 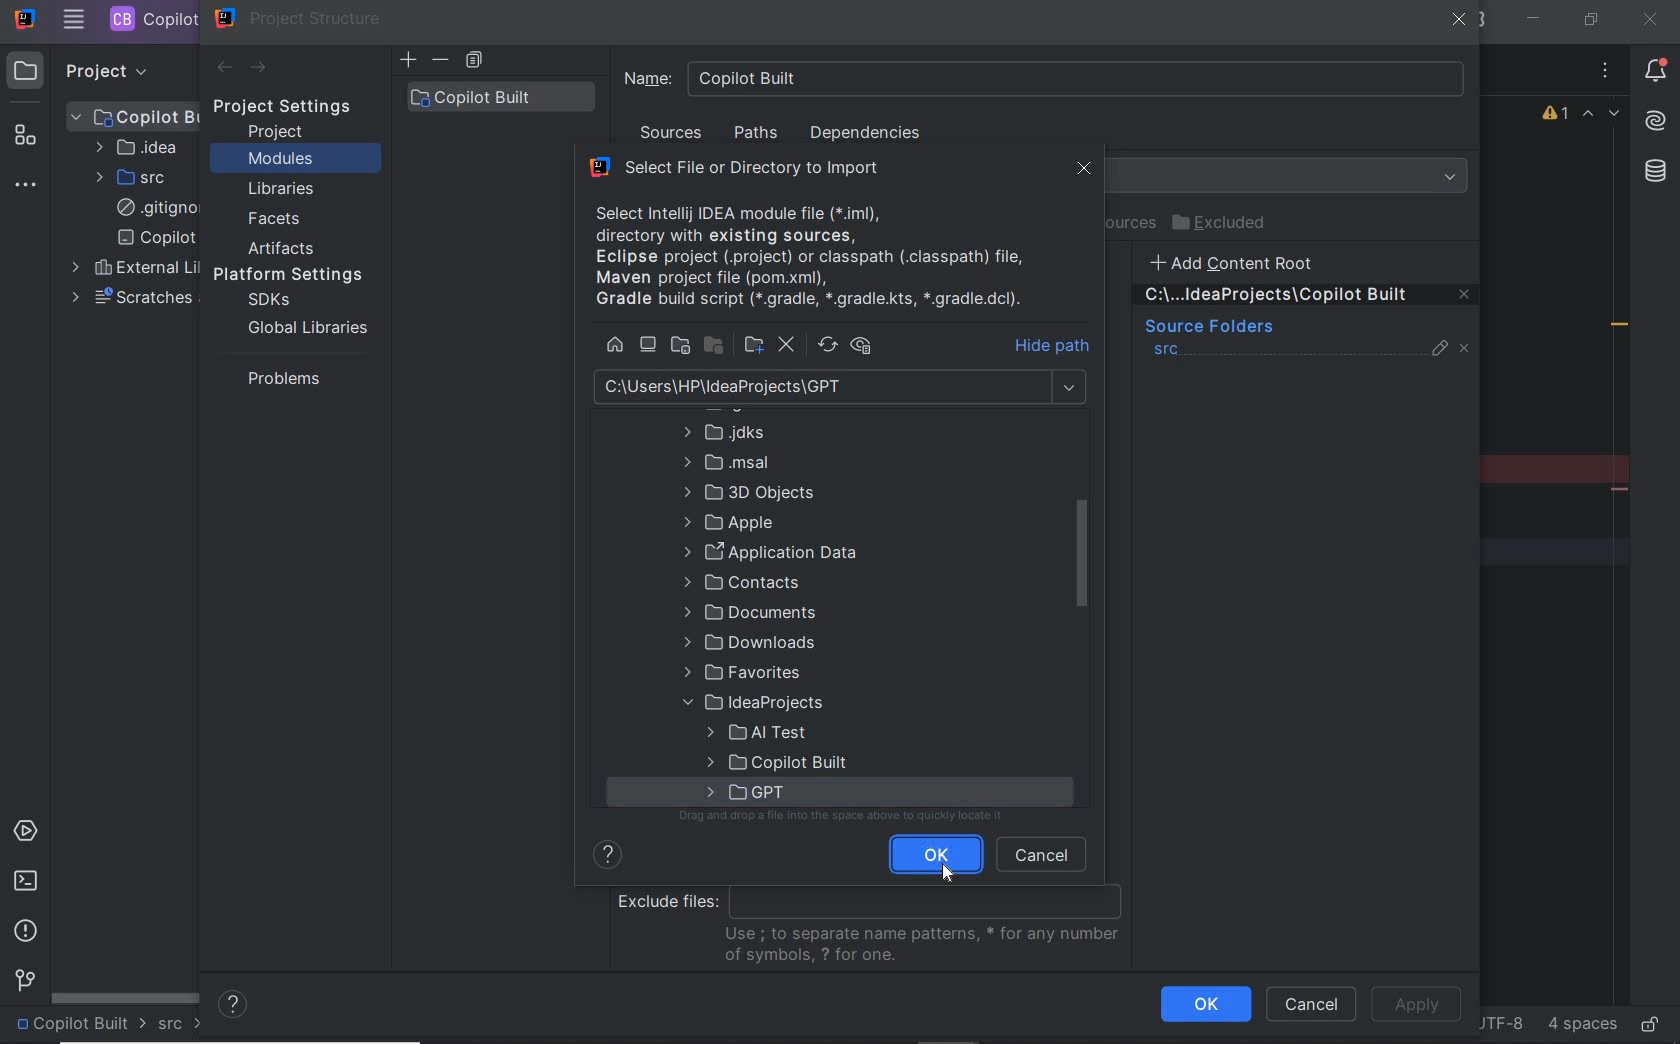 I want to click on drag or drop files, so click(x=846, y=818).